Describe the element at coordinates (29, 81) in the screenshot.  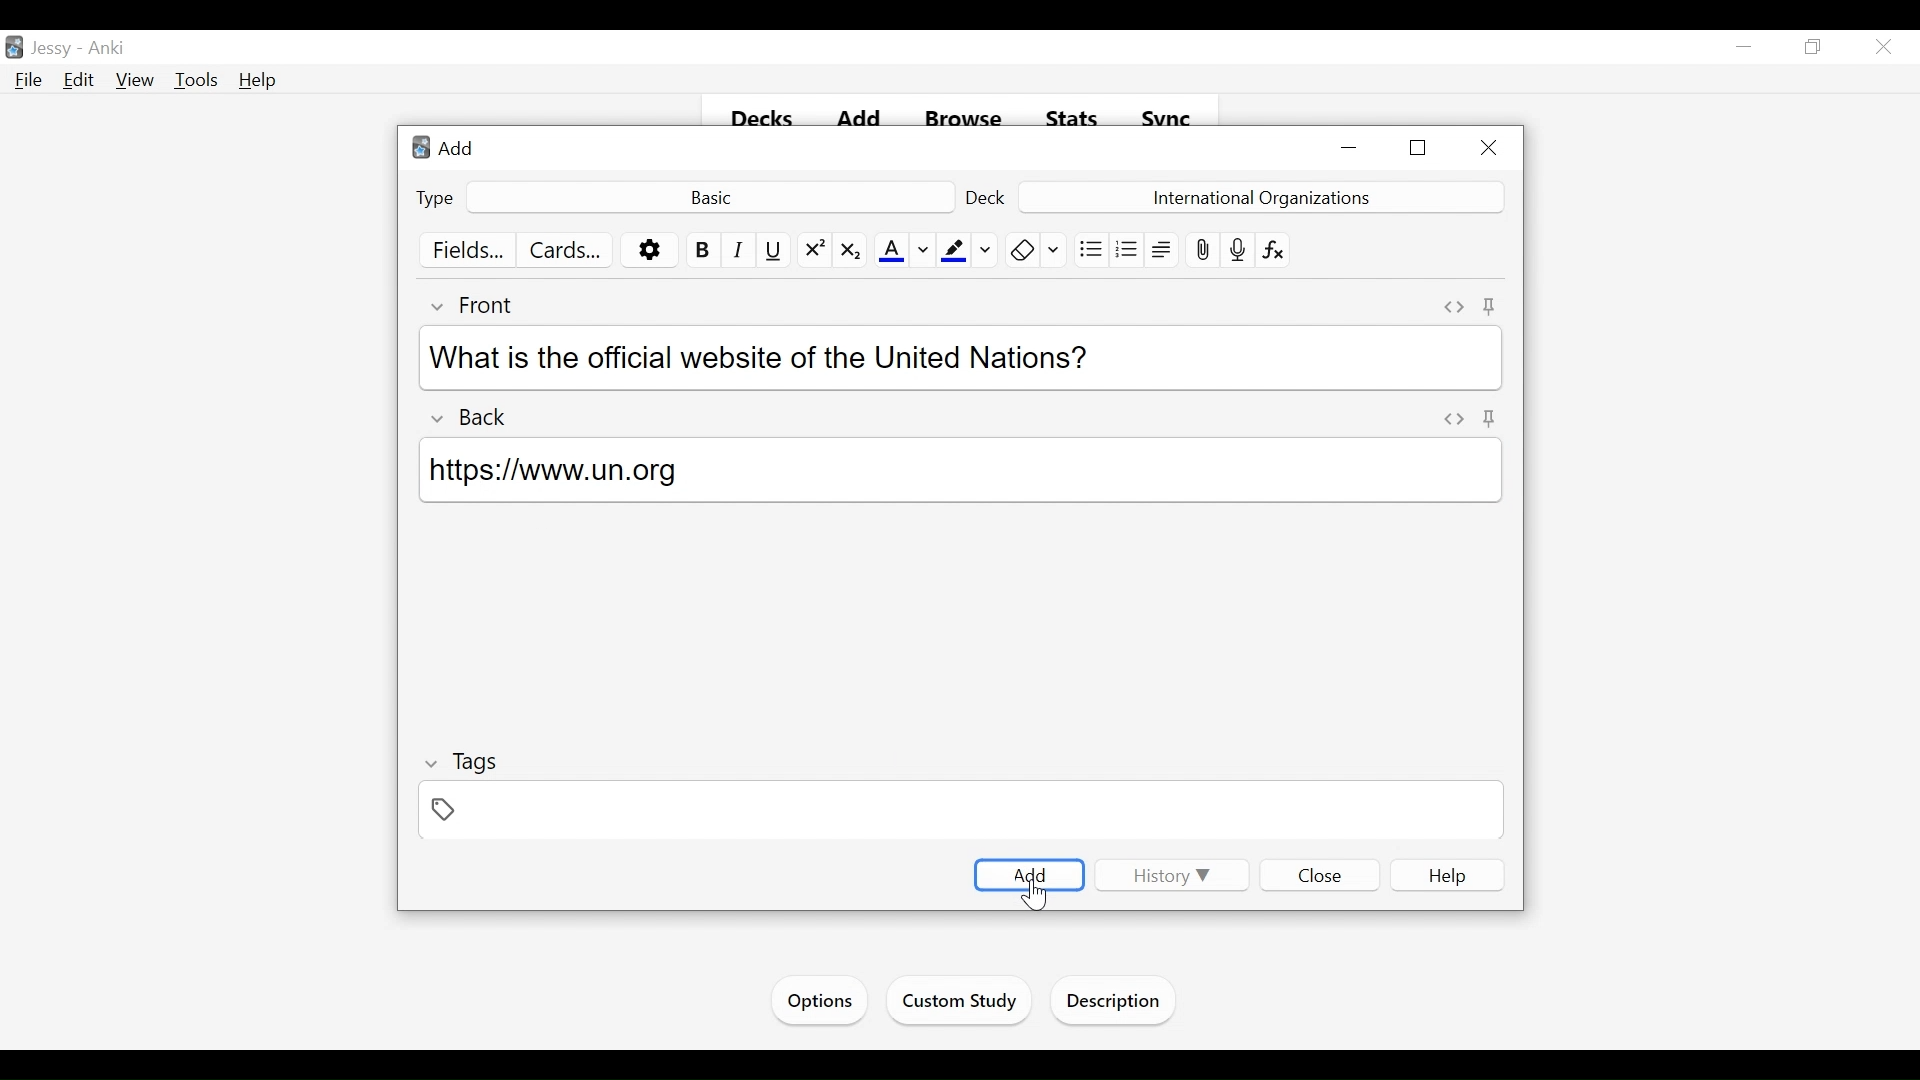
I see `File` at that location.